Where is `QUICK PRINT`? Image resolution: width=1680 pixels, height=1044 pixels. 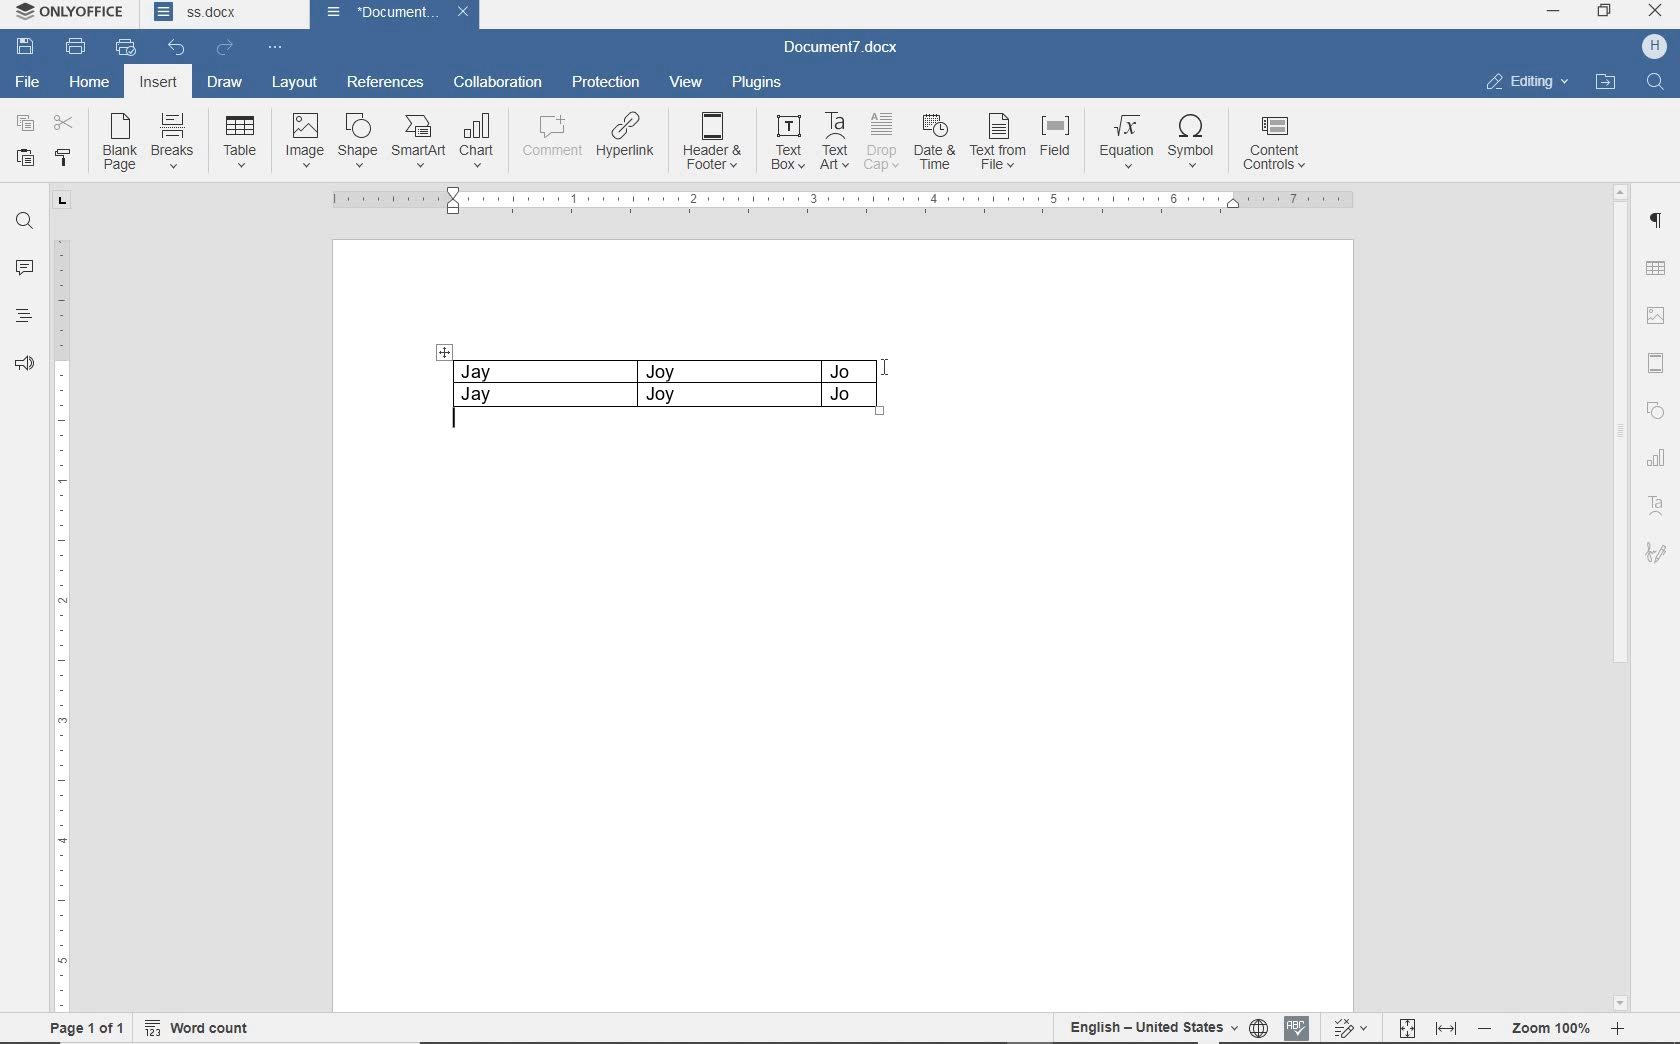 QUICK PRINT is located at coordinates (126, 48).